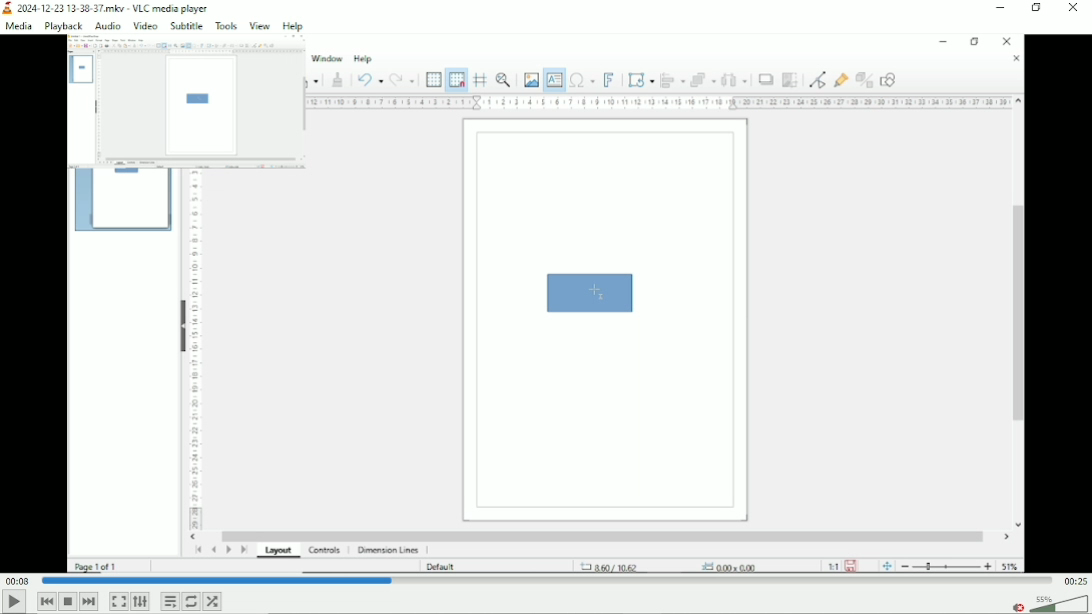 The image size is (1092, 614). What do you see at coordinates (1076, 10) in the screenshot?
I see `Close` at bounding box center [1076, 10].